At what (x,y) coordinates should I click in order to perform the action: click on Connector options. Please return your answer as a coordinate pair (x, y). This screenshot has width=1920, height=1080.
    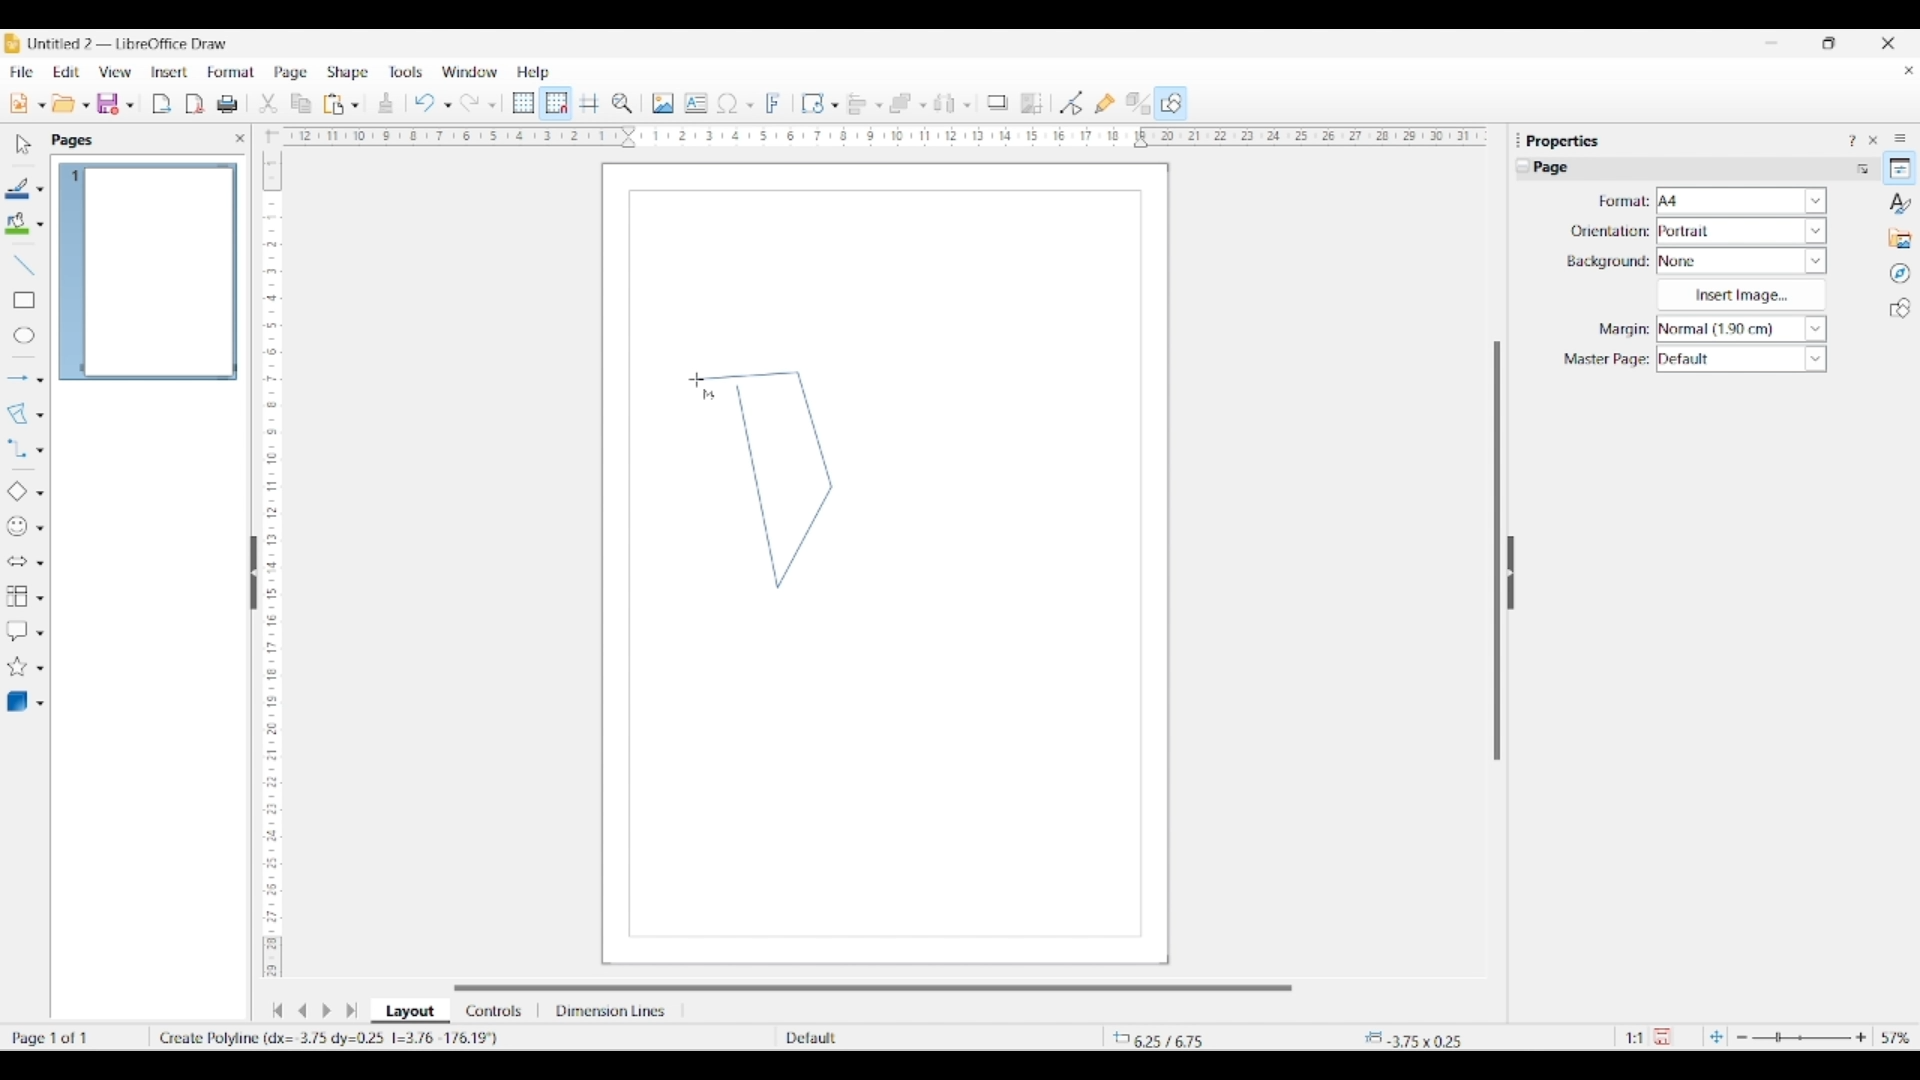
    Looking at the image, I should click on (40, 450).